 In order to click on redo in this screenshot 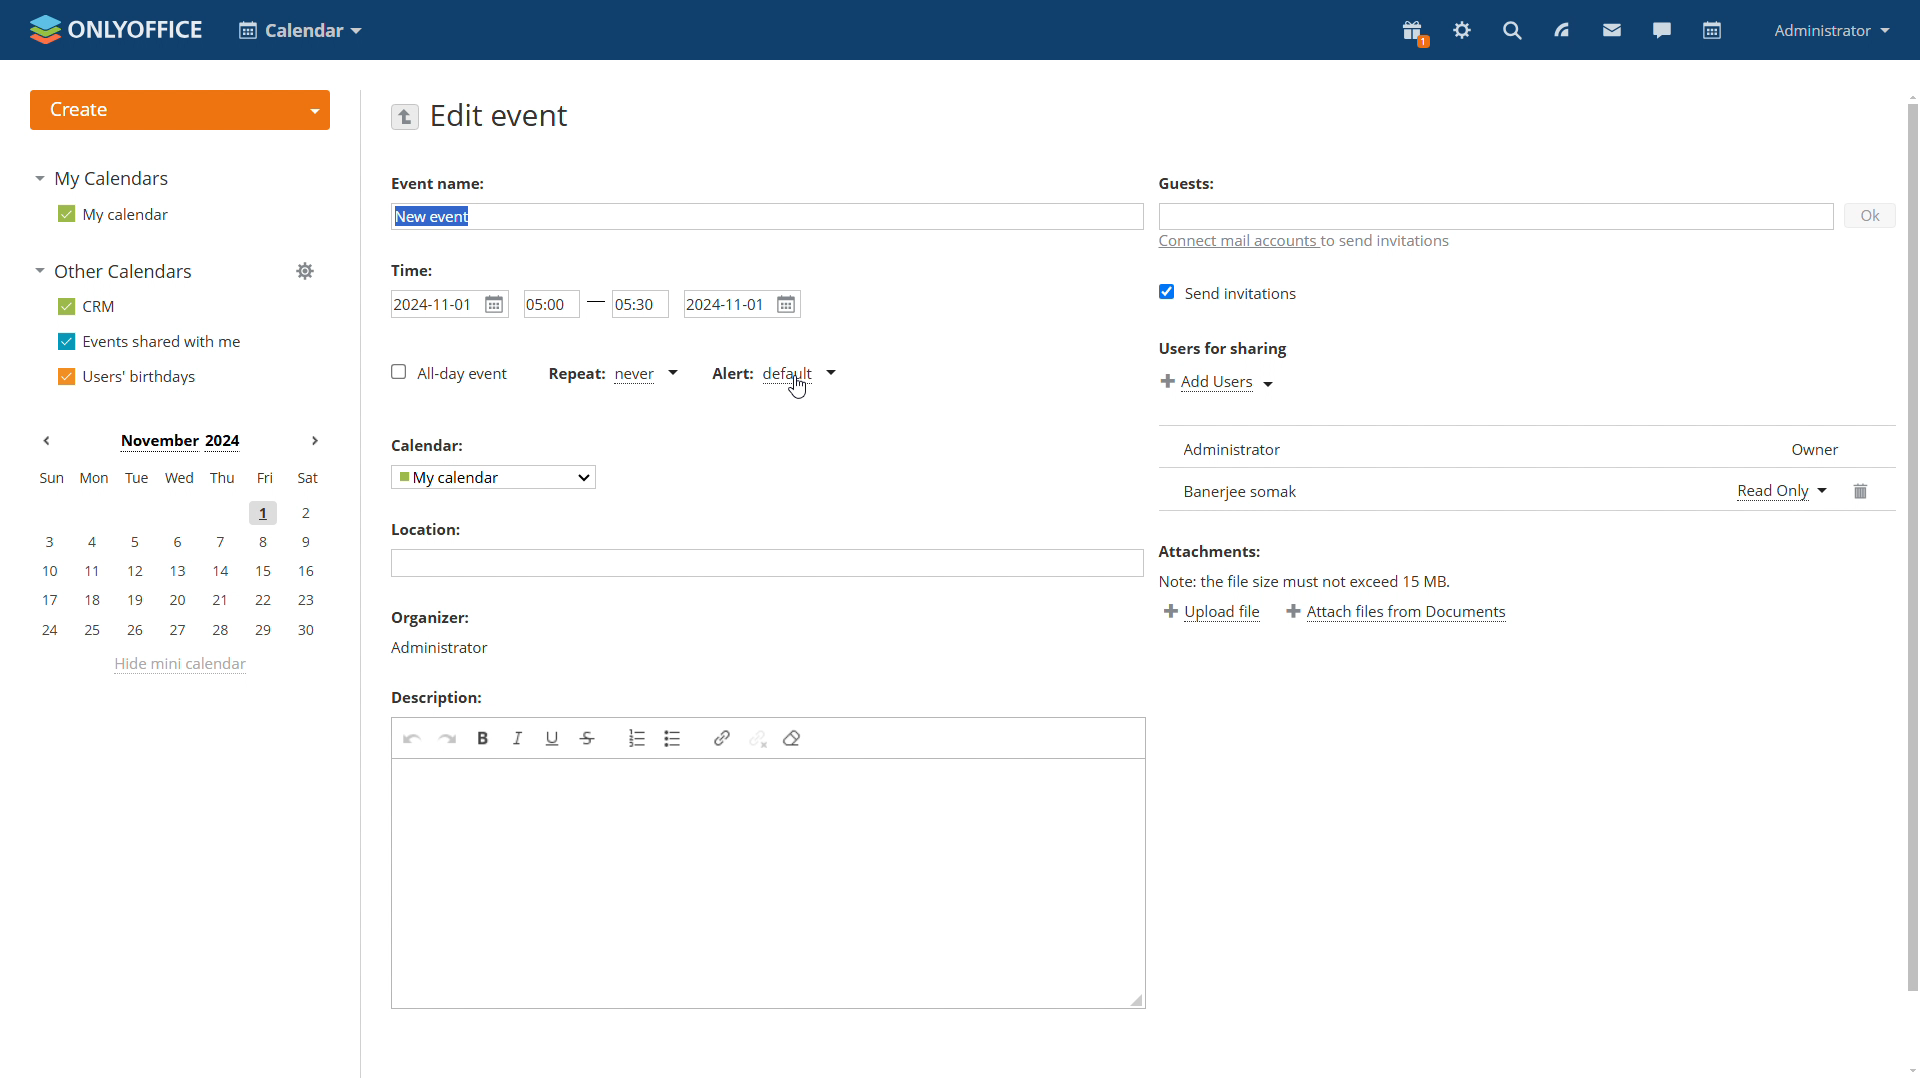, I will do `click(448, 740)`.